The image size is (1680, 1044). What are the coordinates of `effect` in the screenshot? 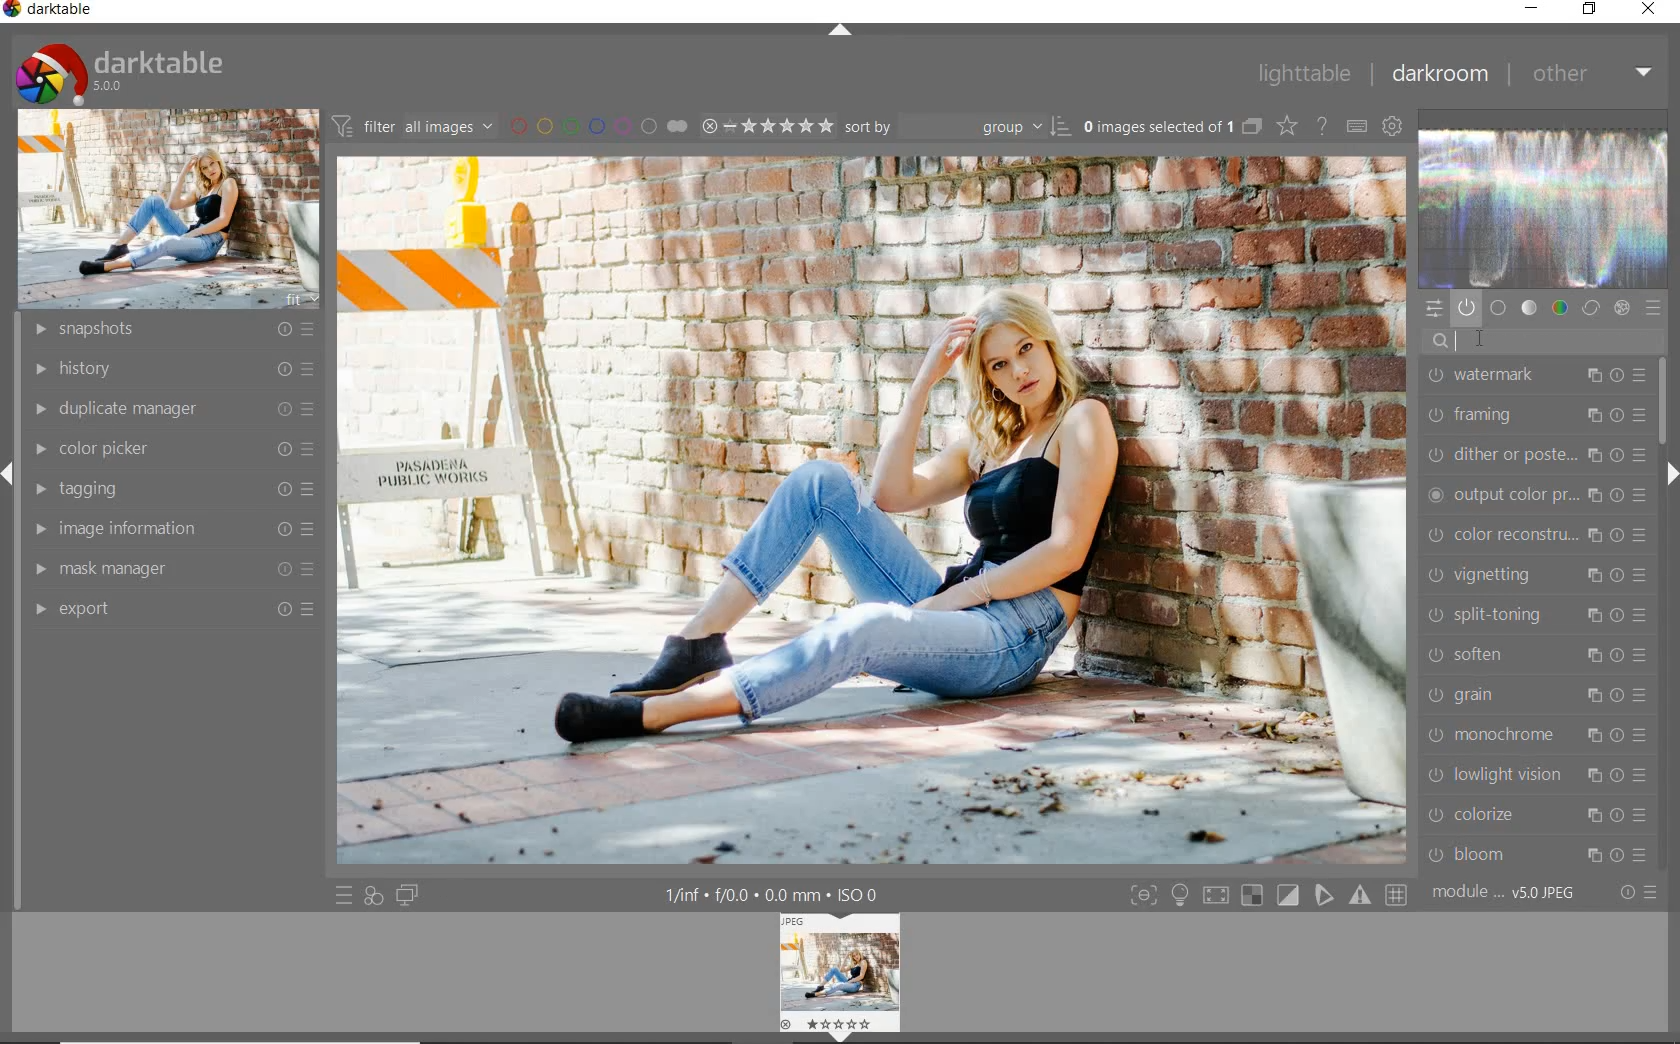 It's located at (1624, 306).